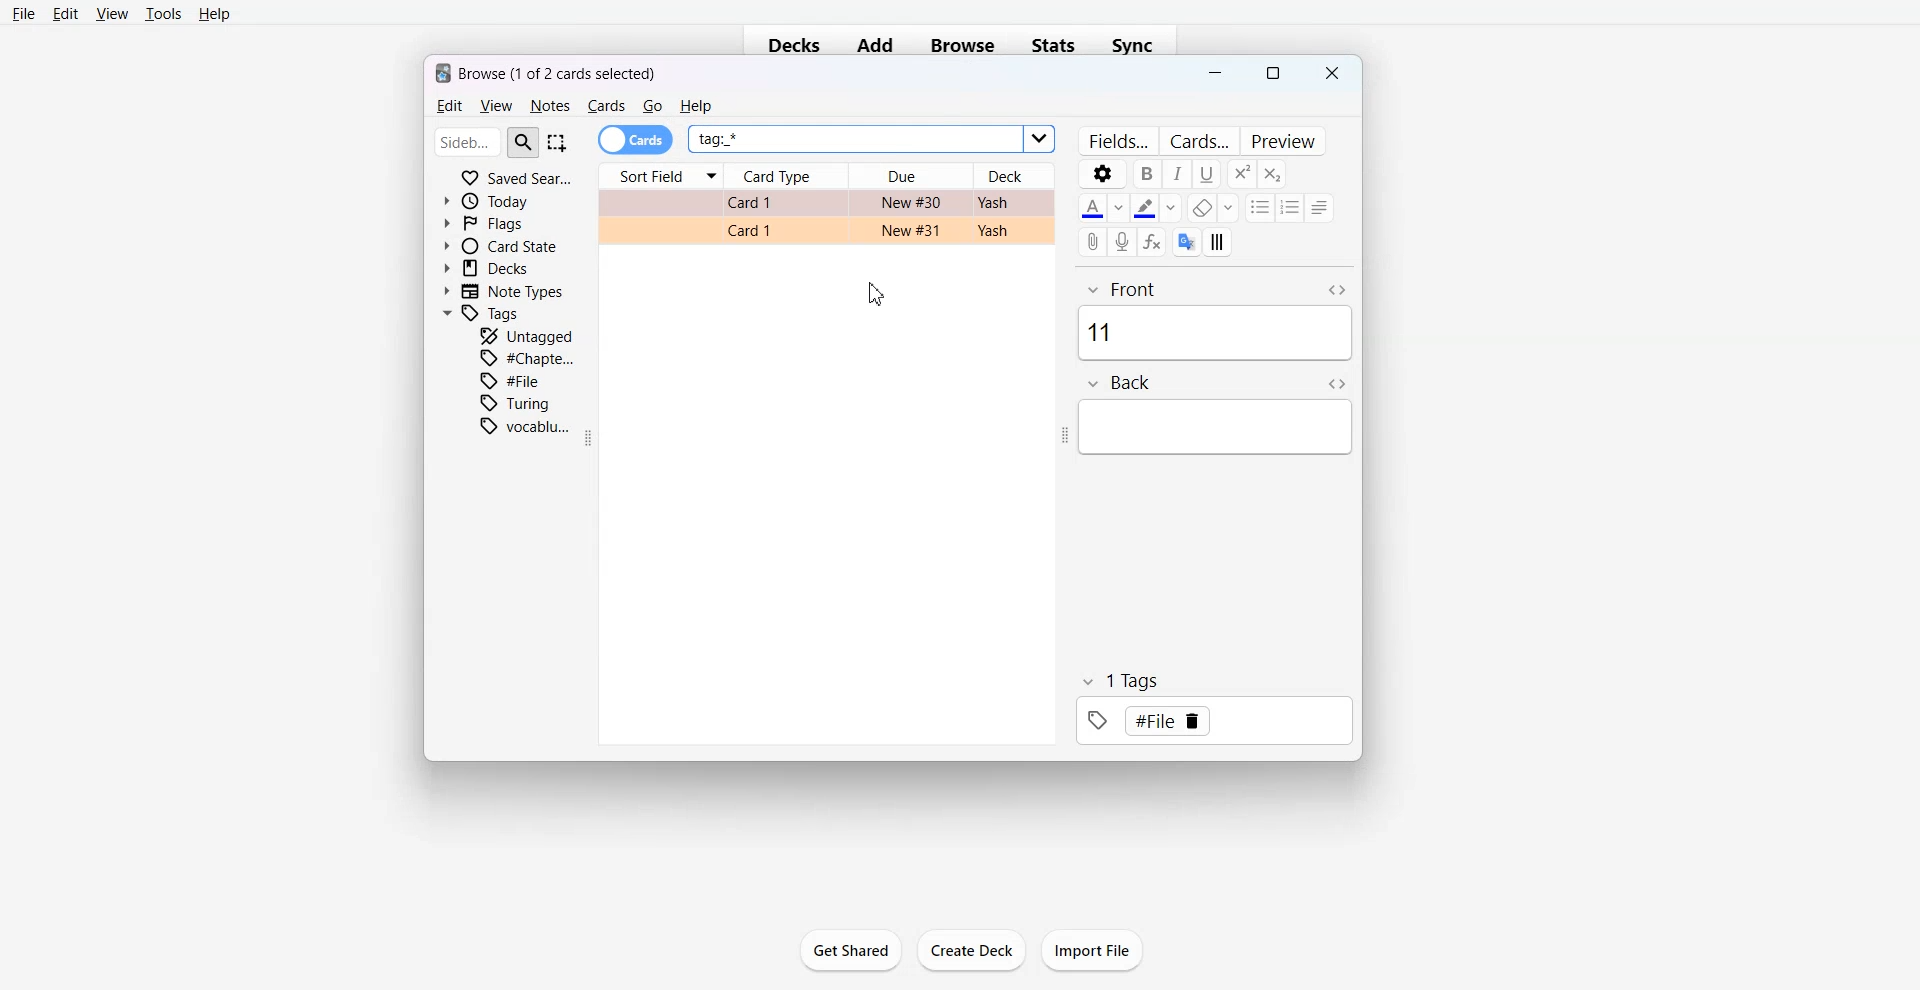 The height and width of the screenshot is (990, 1920). What do you see at coordinates (1158, 208) in the screenshot?
I see `Highlight Text color` at bounding box center [1158, 208].